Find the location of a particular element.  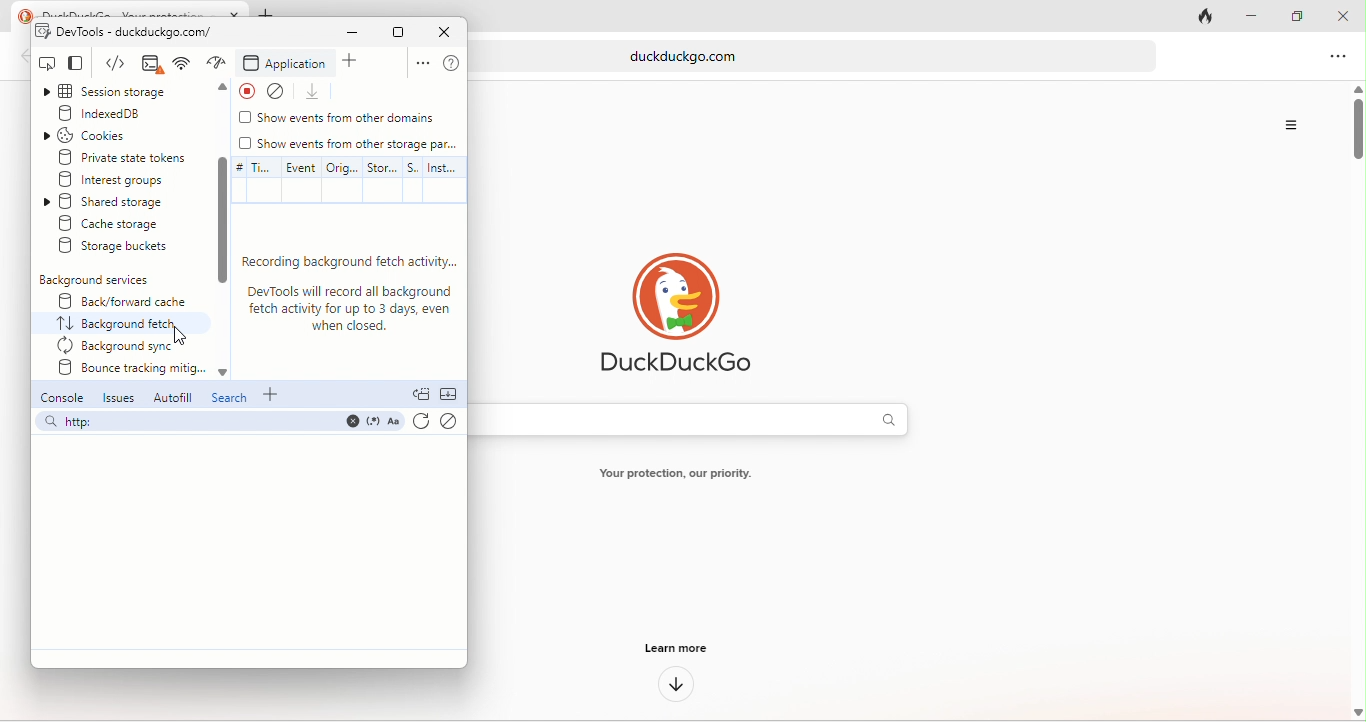

inspect is located at coordinates (47, 64).